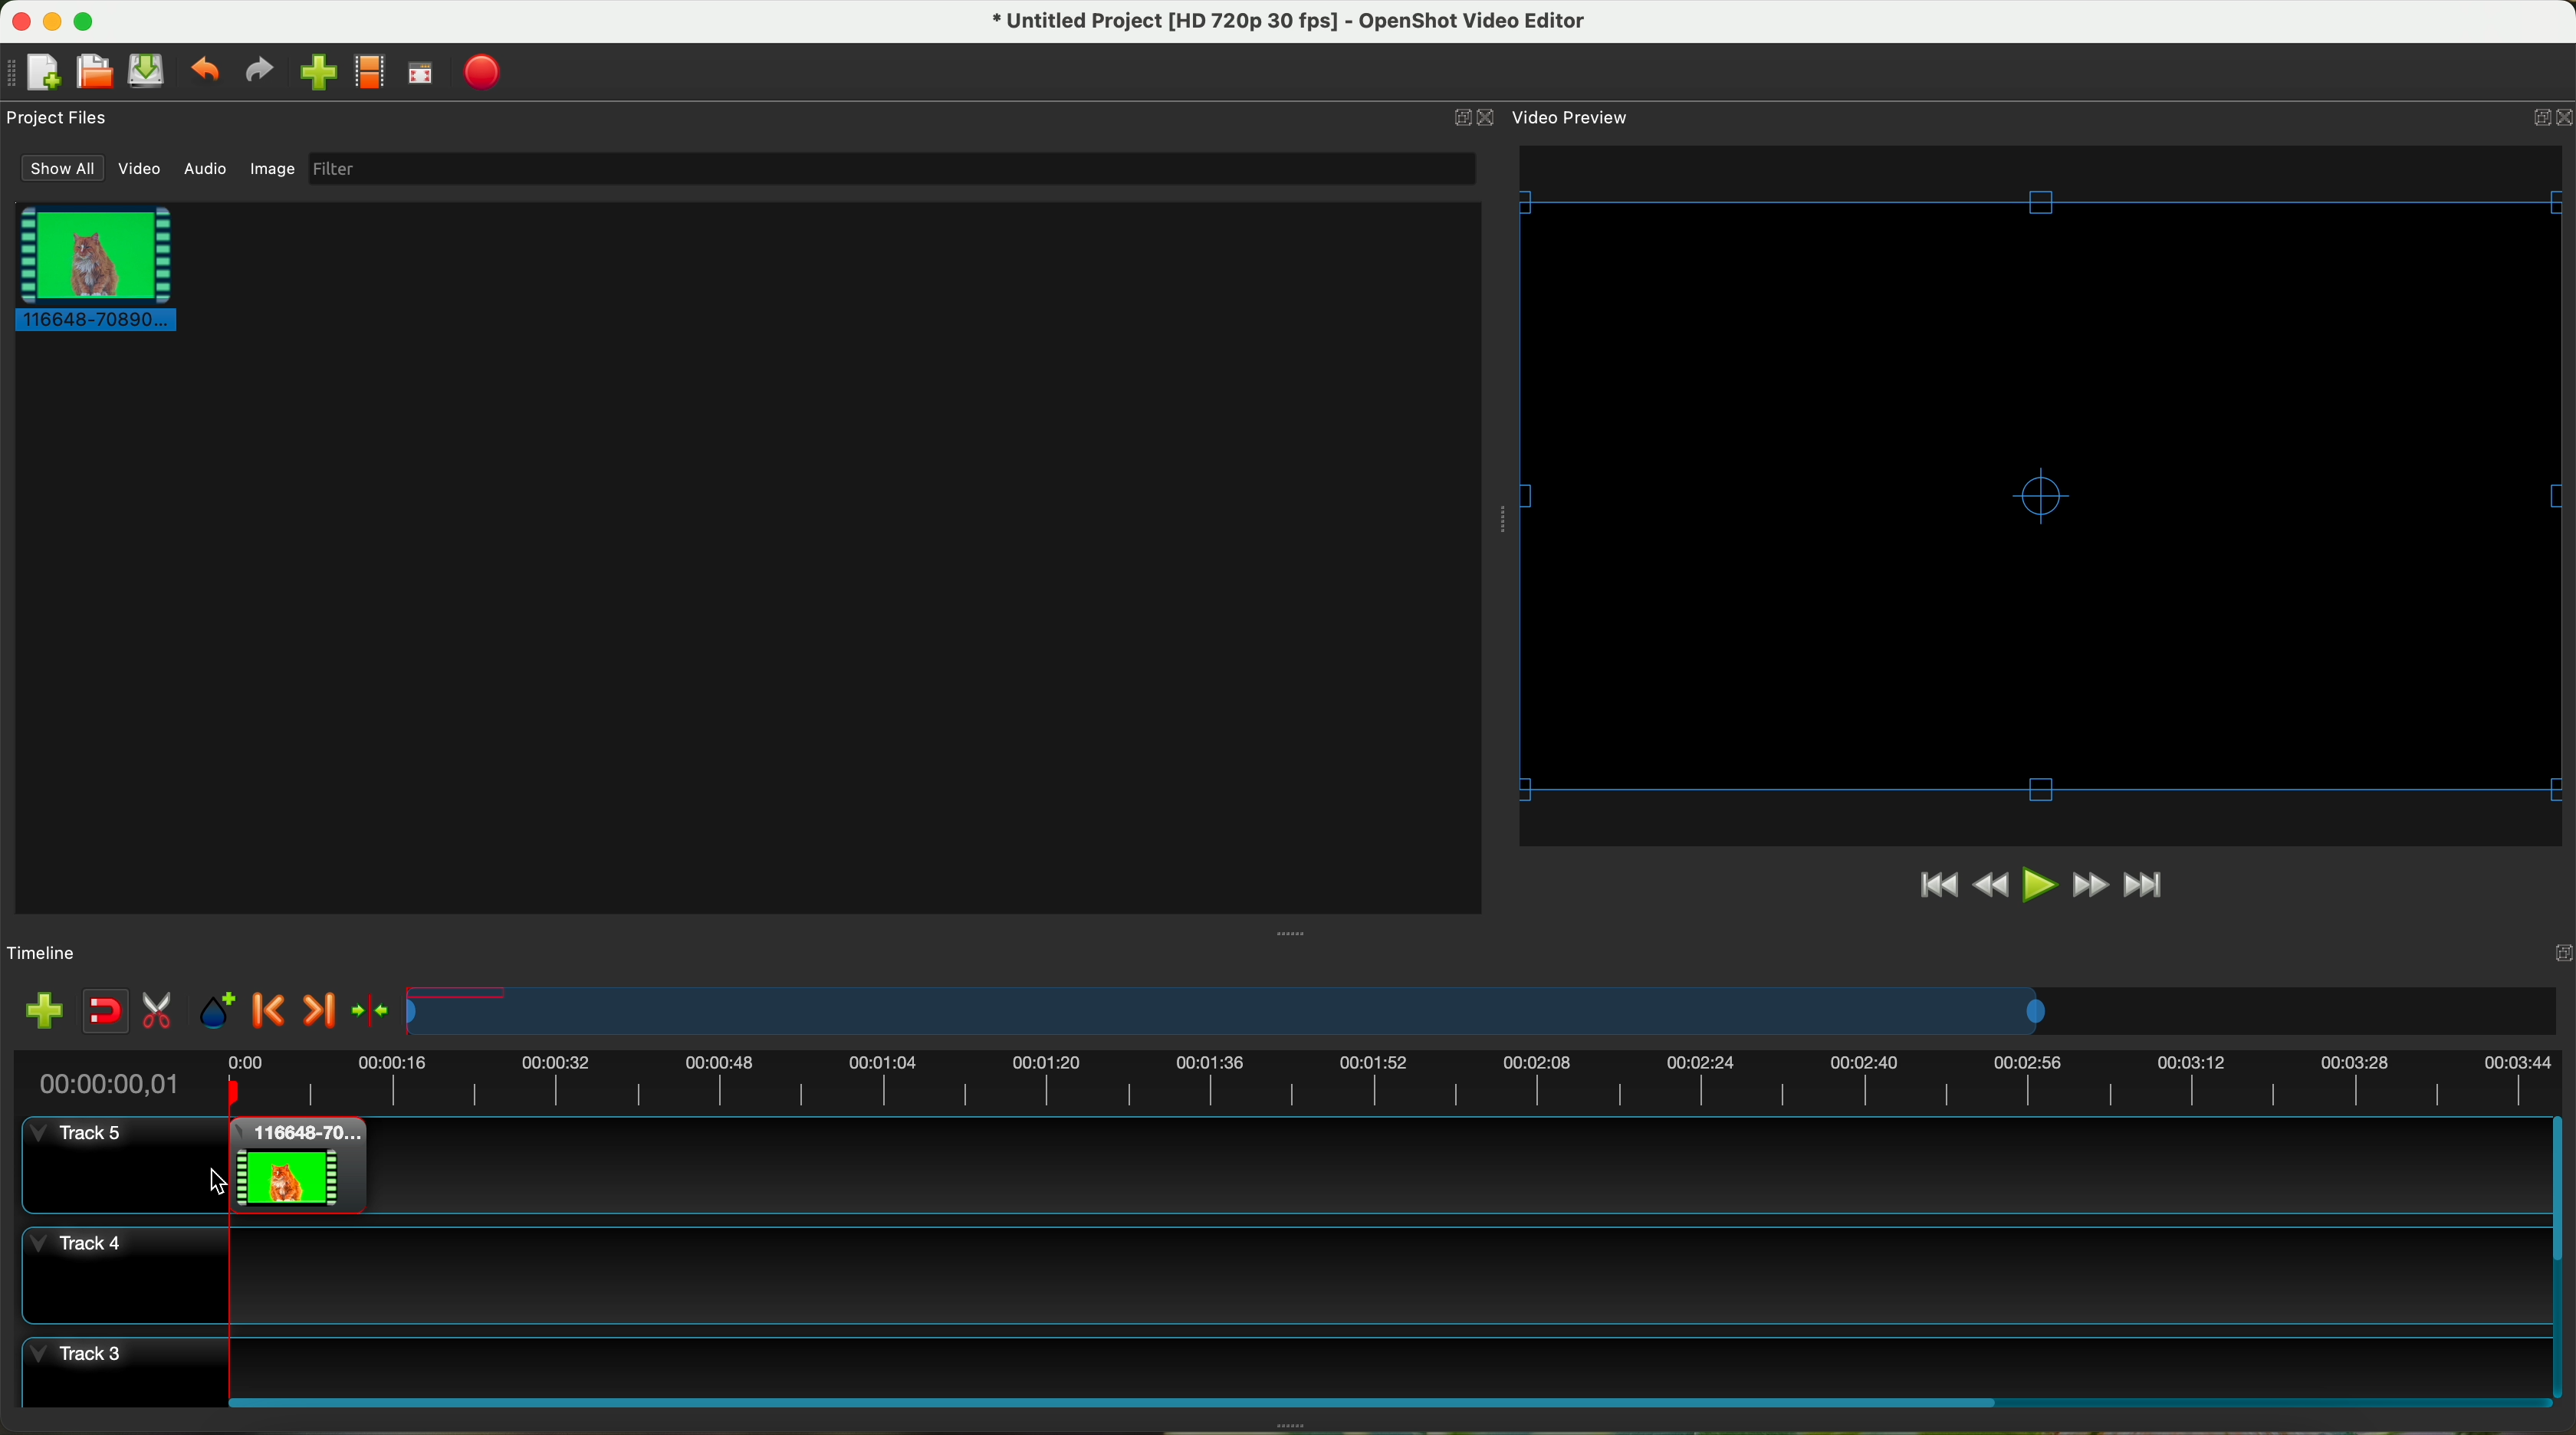 This screenshot has width=2576, height=1435. What do you see at coordinates (216, 1180) in the screenshot?
I see `mouse up` at bounding box center [216, 1180].